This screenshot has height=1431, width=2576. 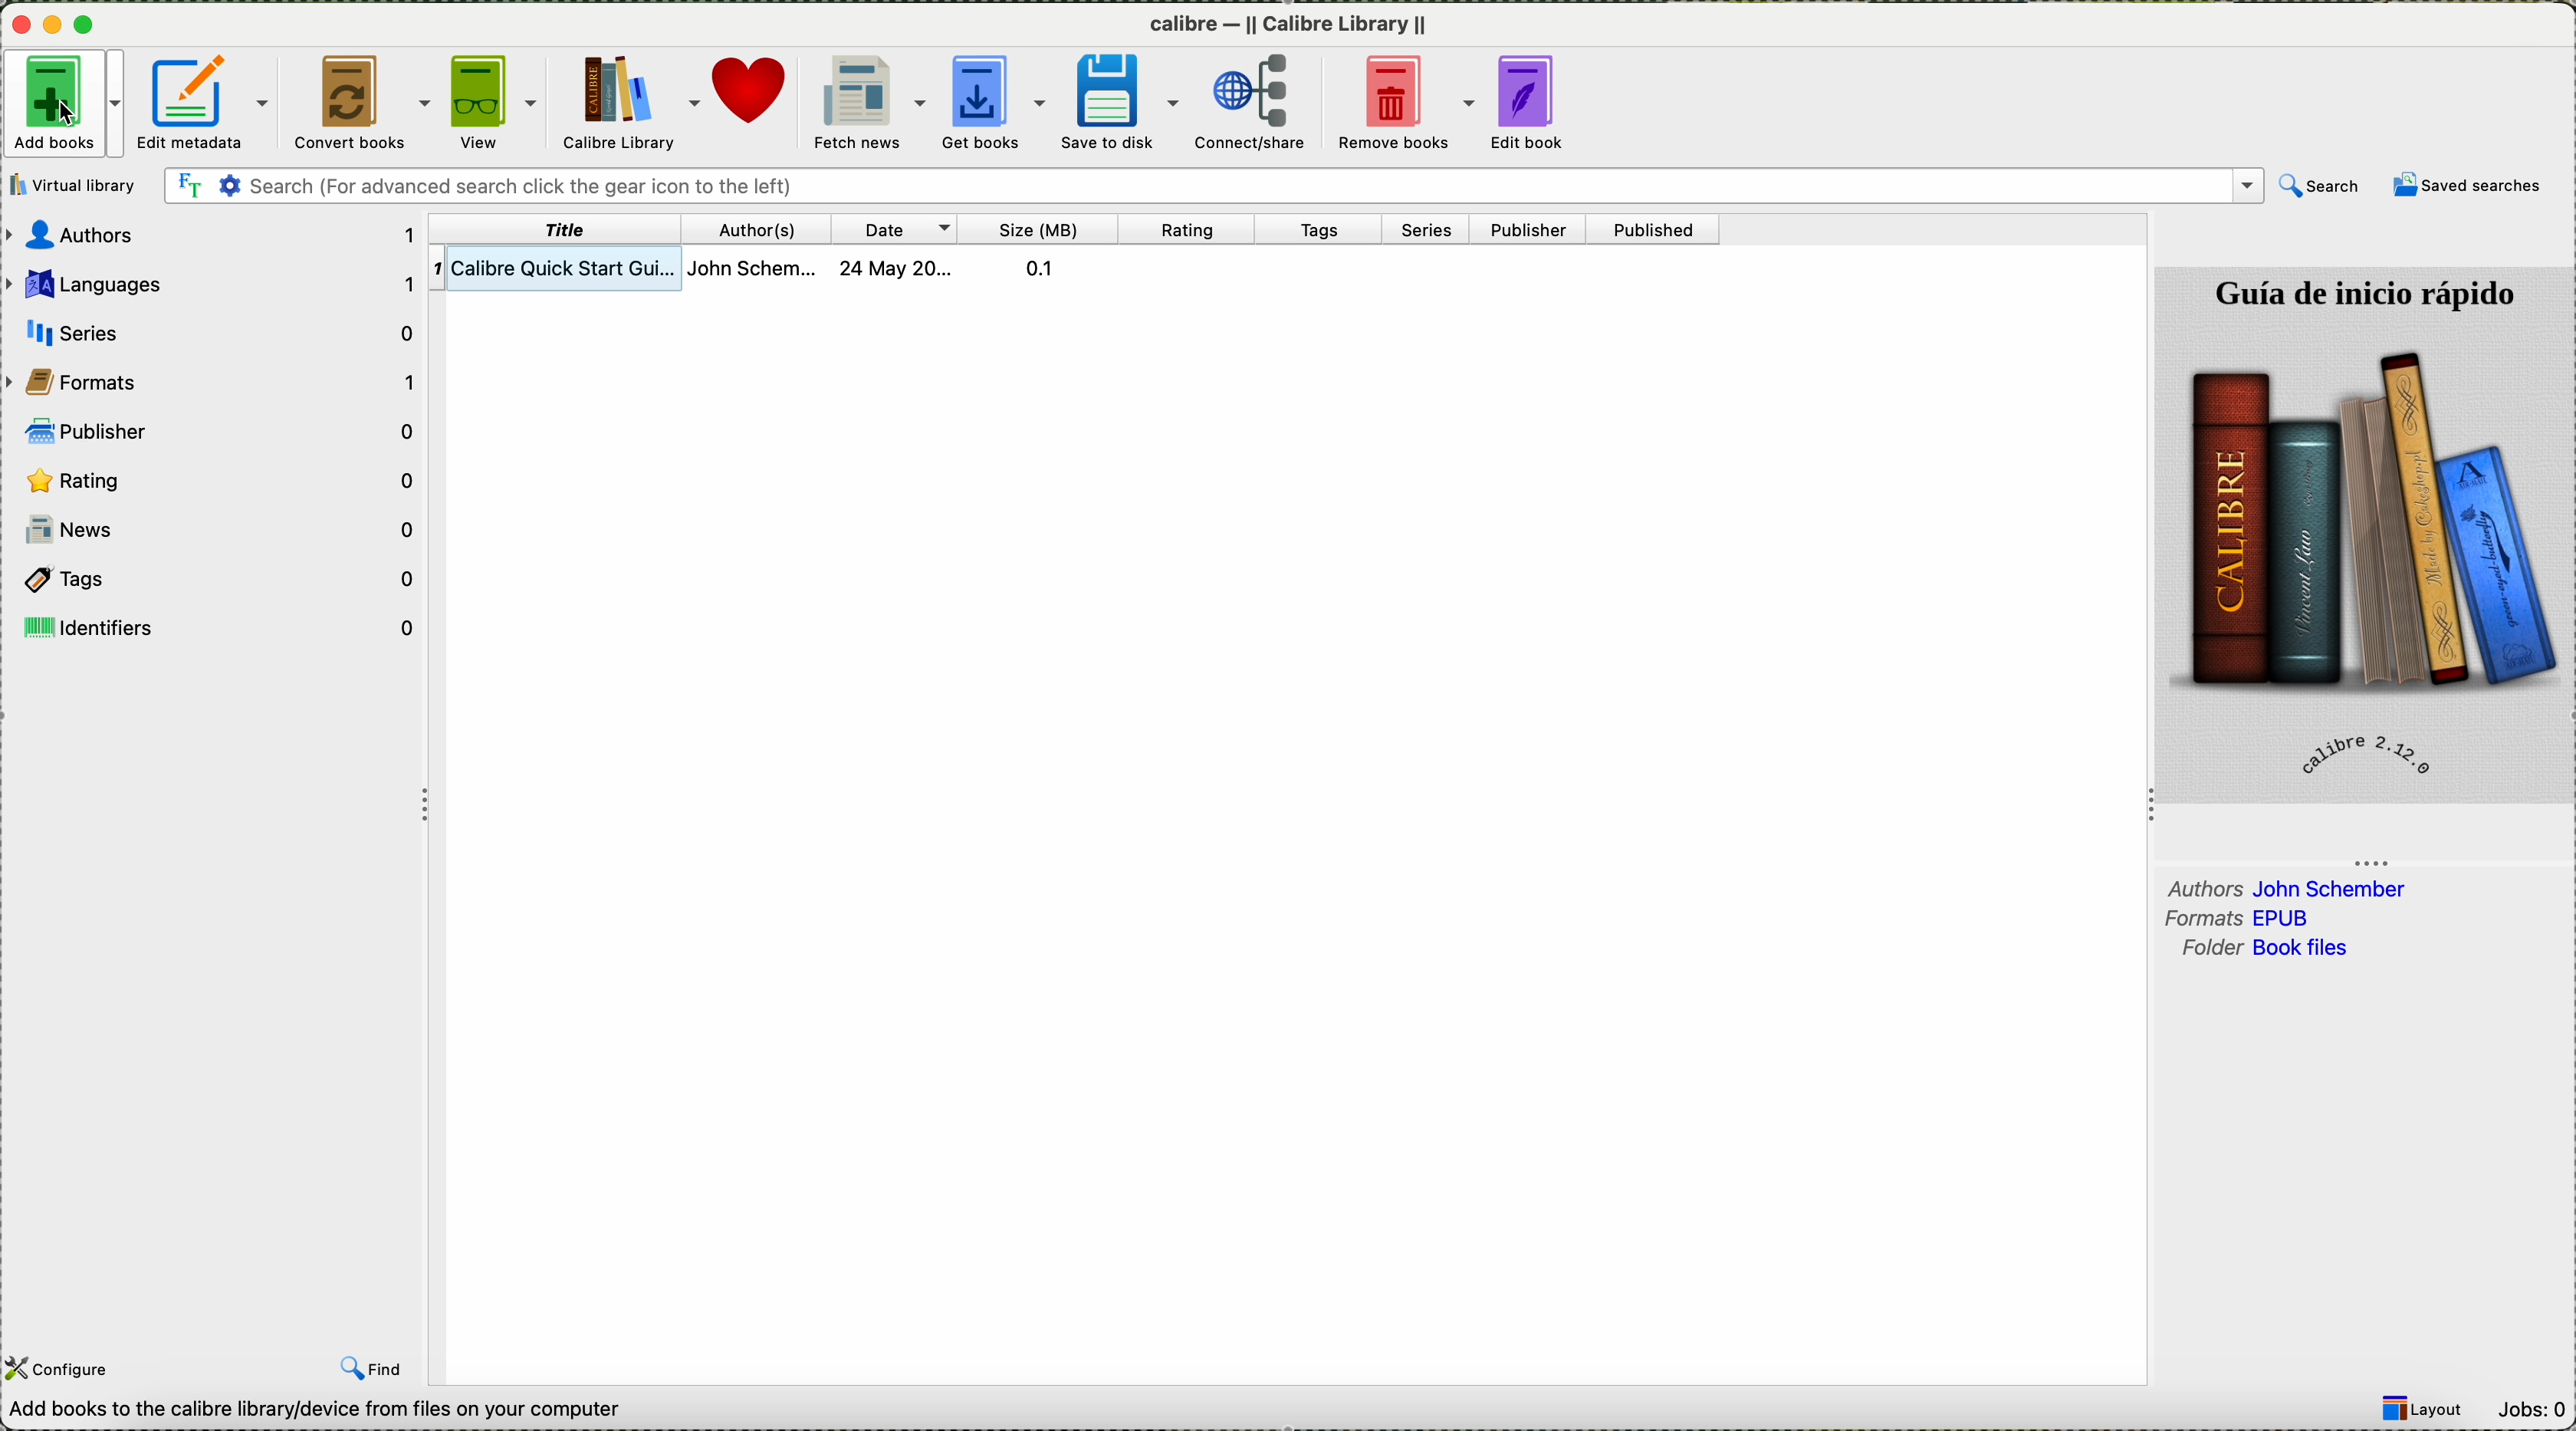 I want to click on date, so click(x=898, y=227).